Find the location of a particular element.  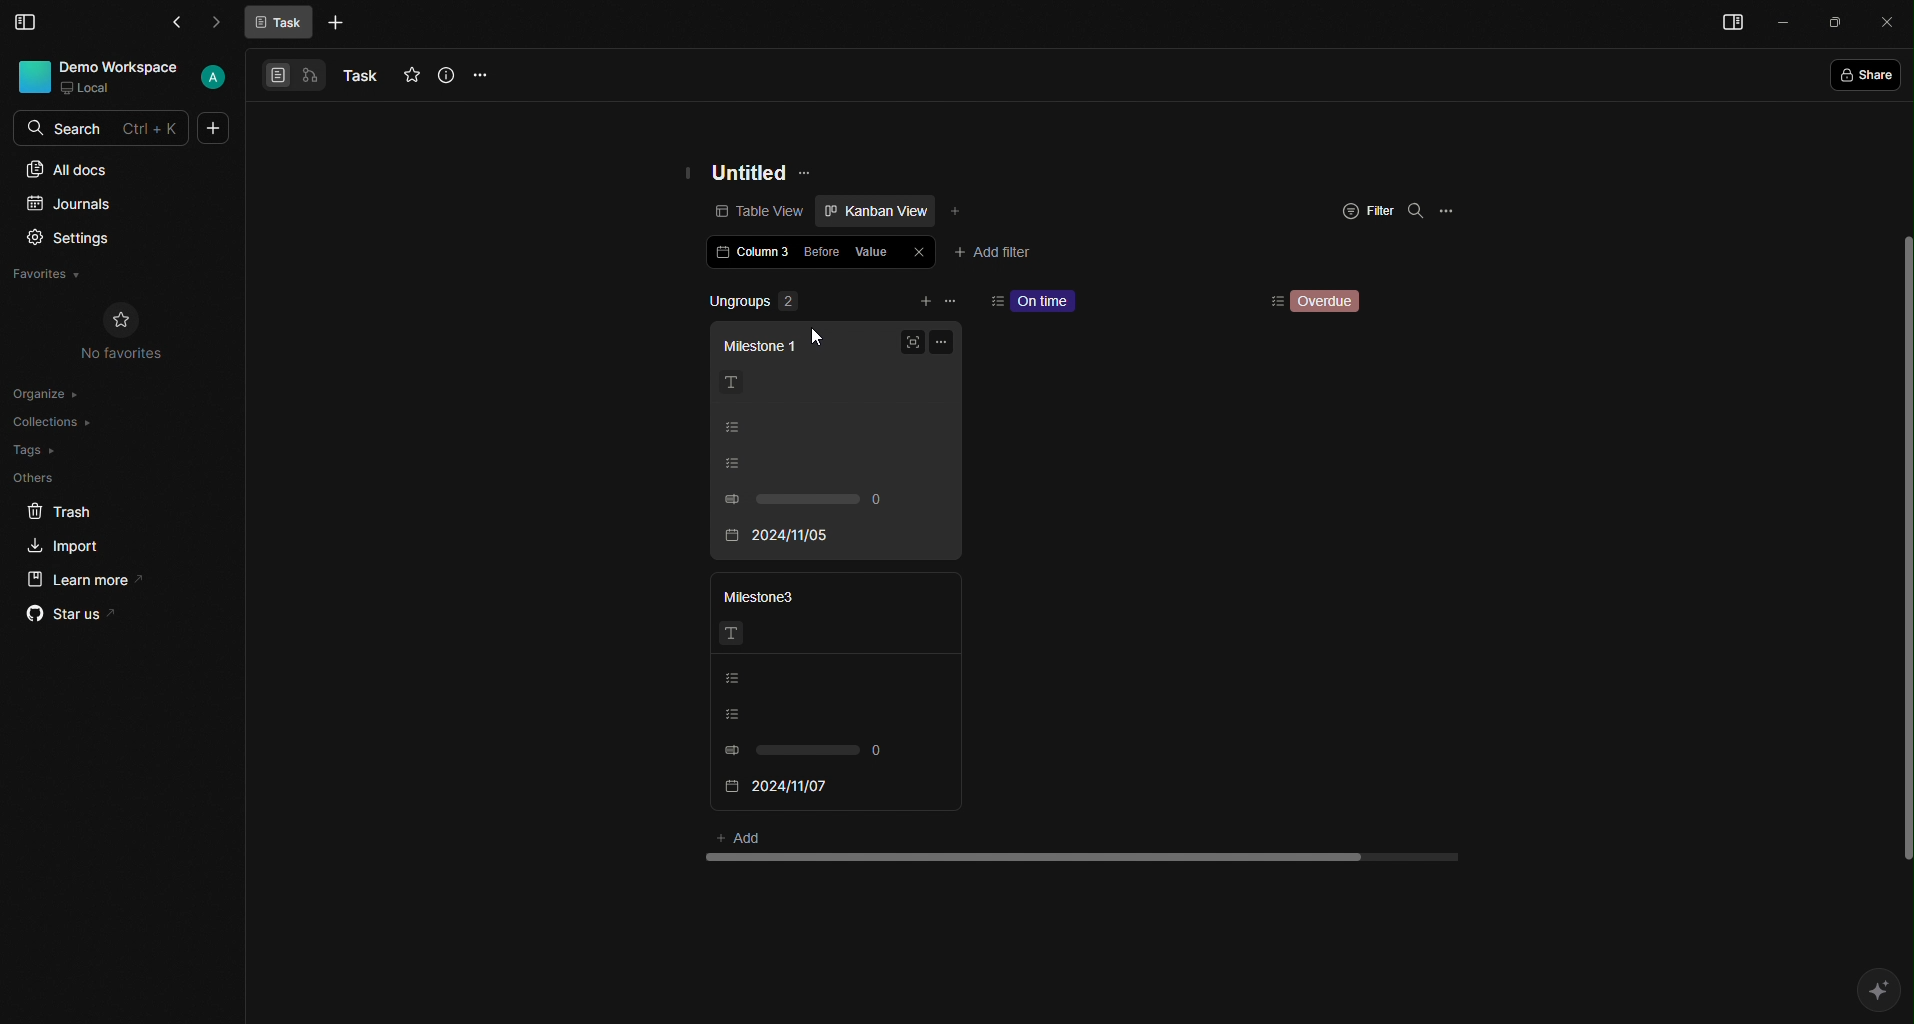

More is located at coordinates (335, 25).